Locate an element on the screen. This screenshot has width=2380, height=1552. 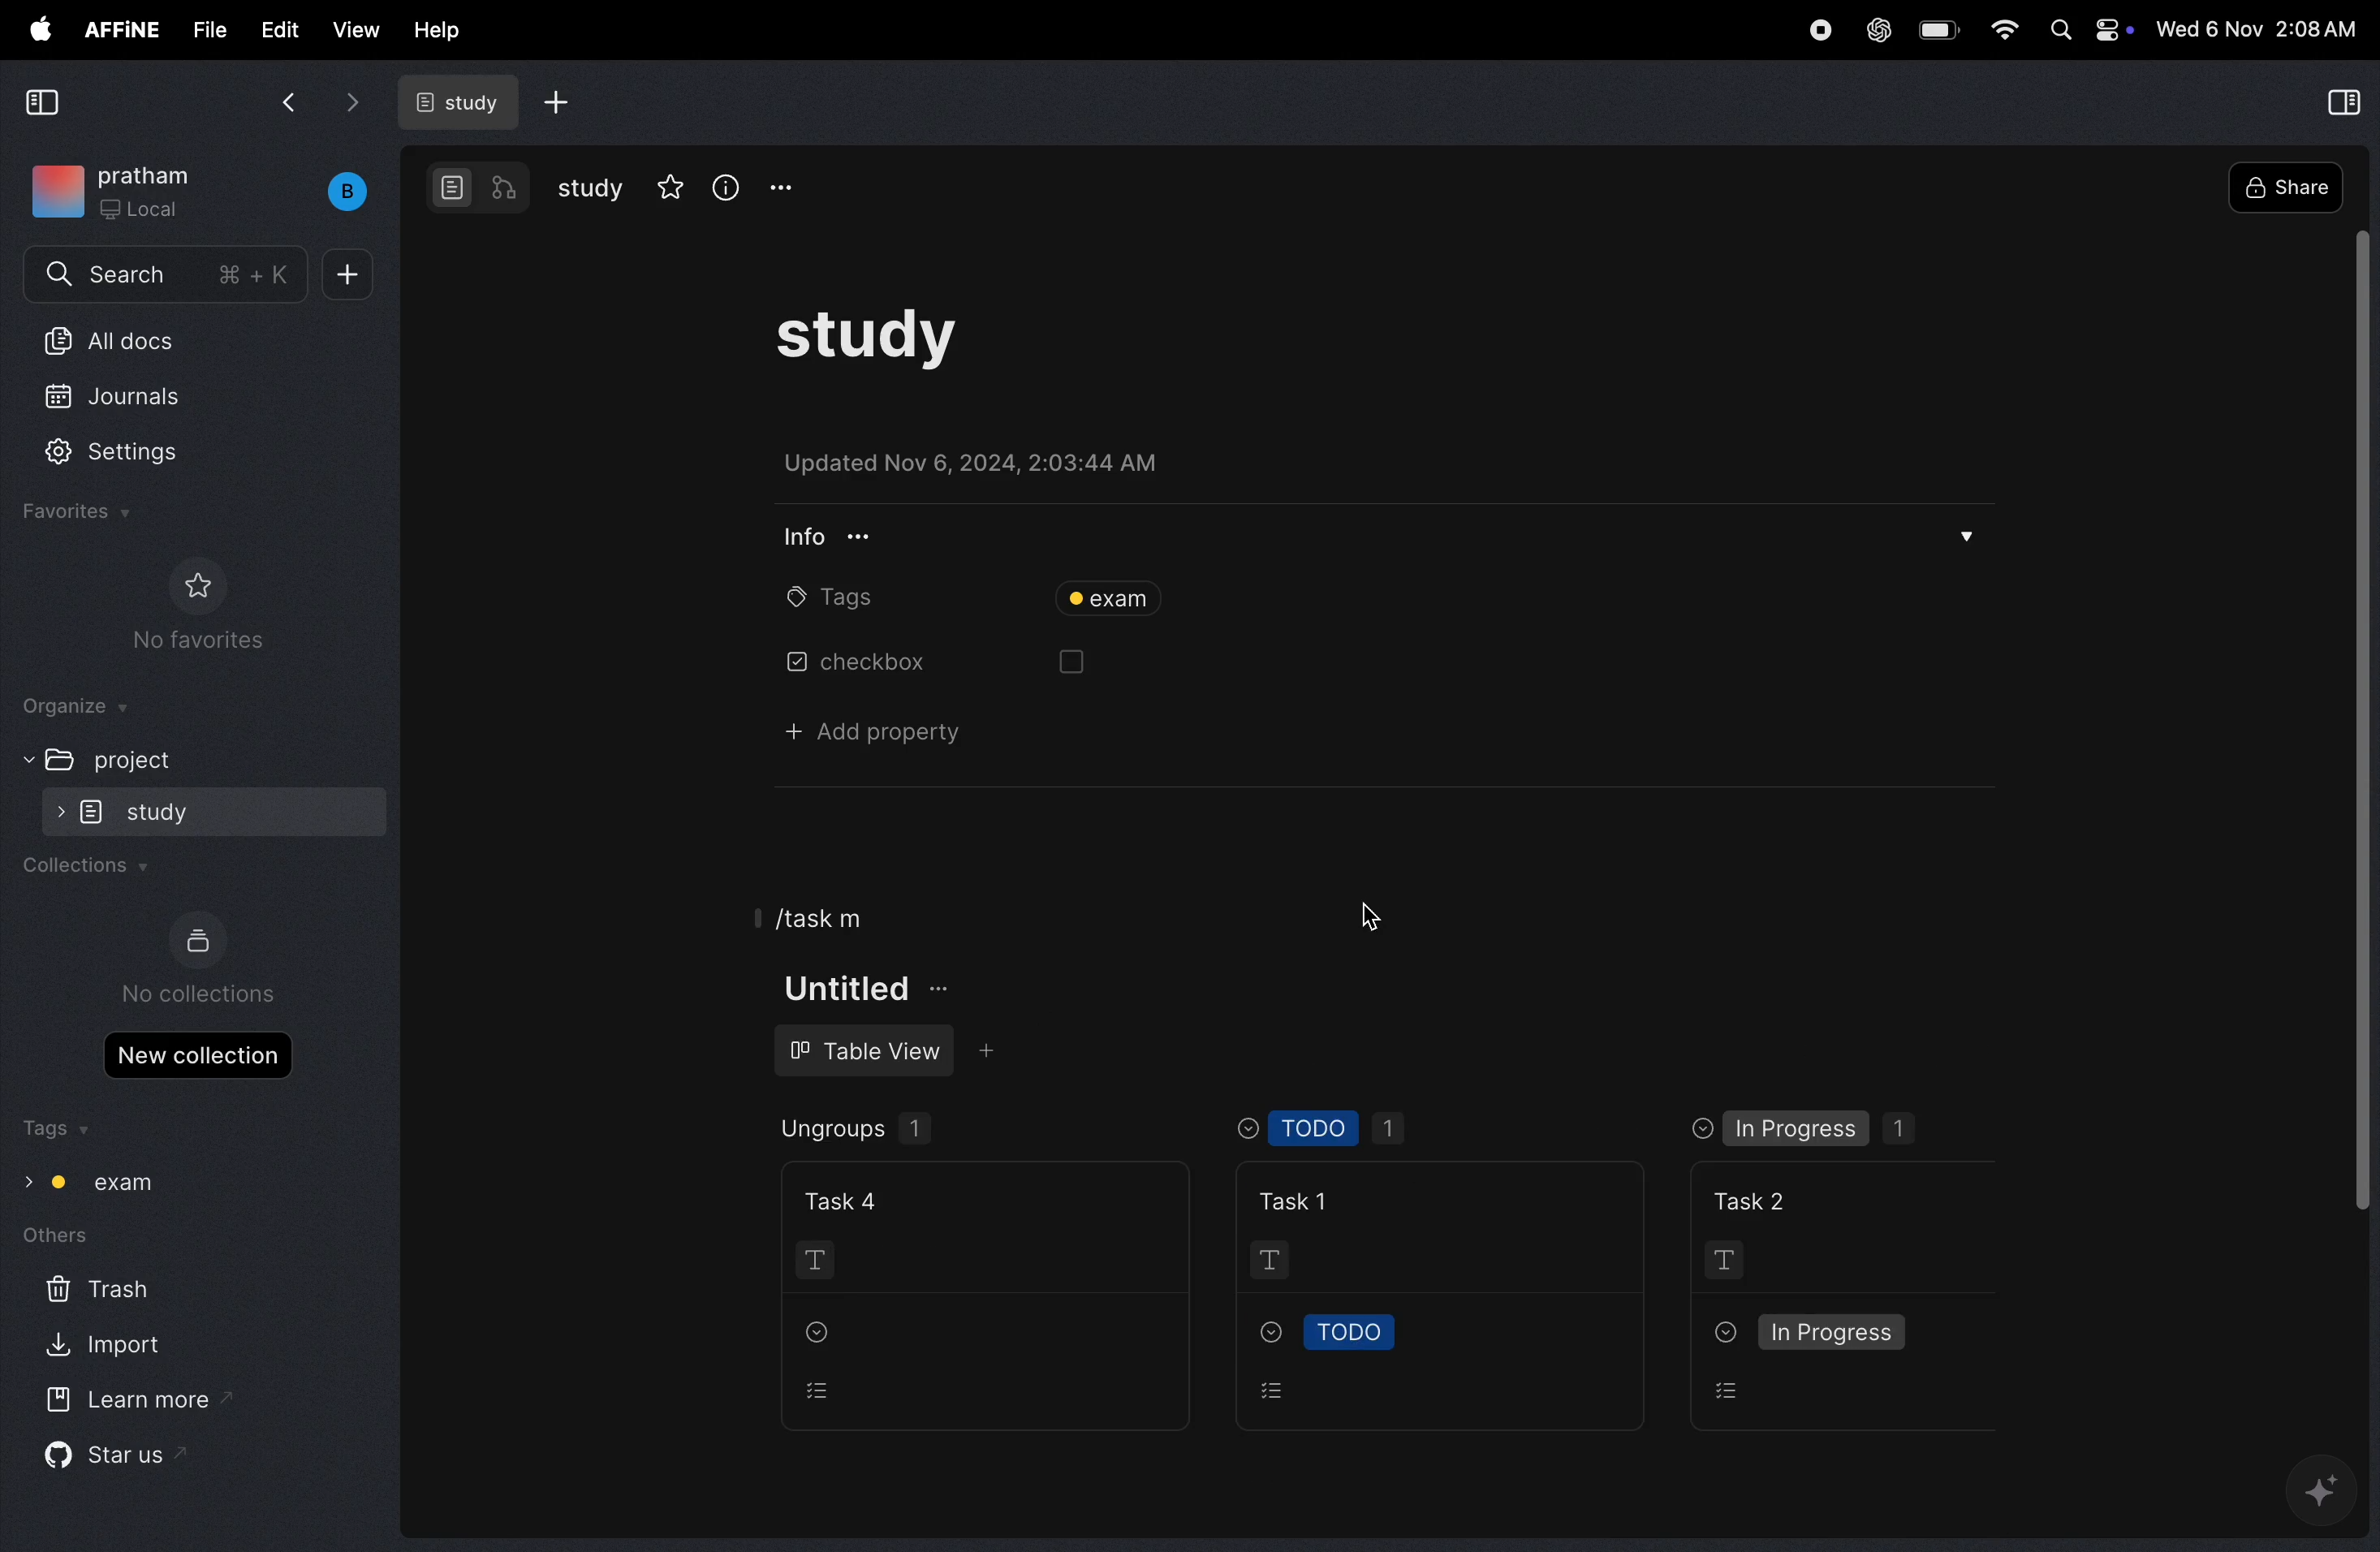
edit is located at coordinates (282, 30).